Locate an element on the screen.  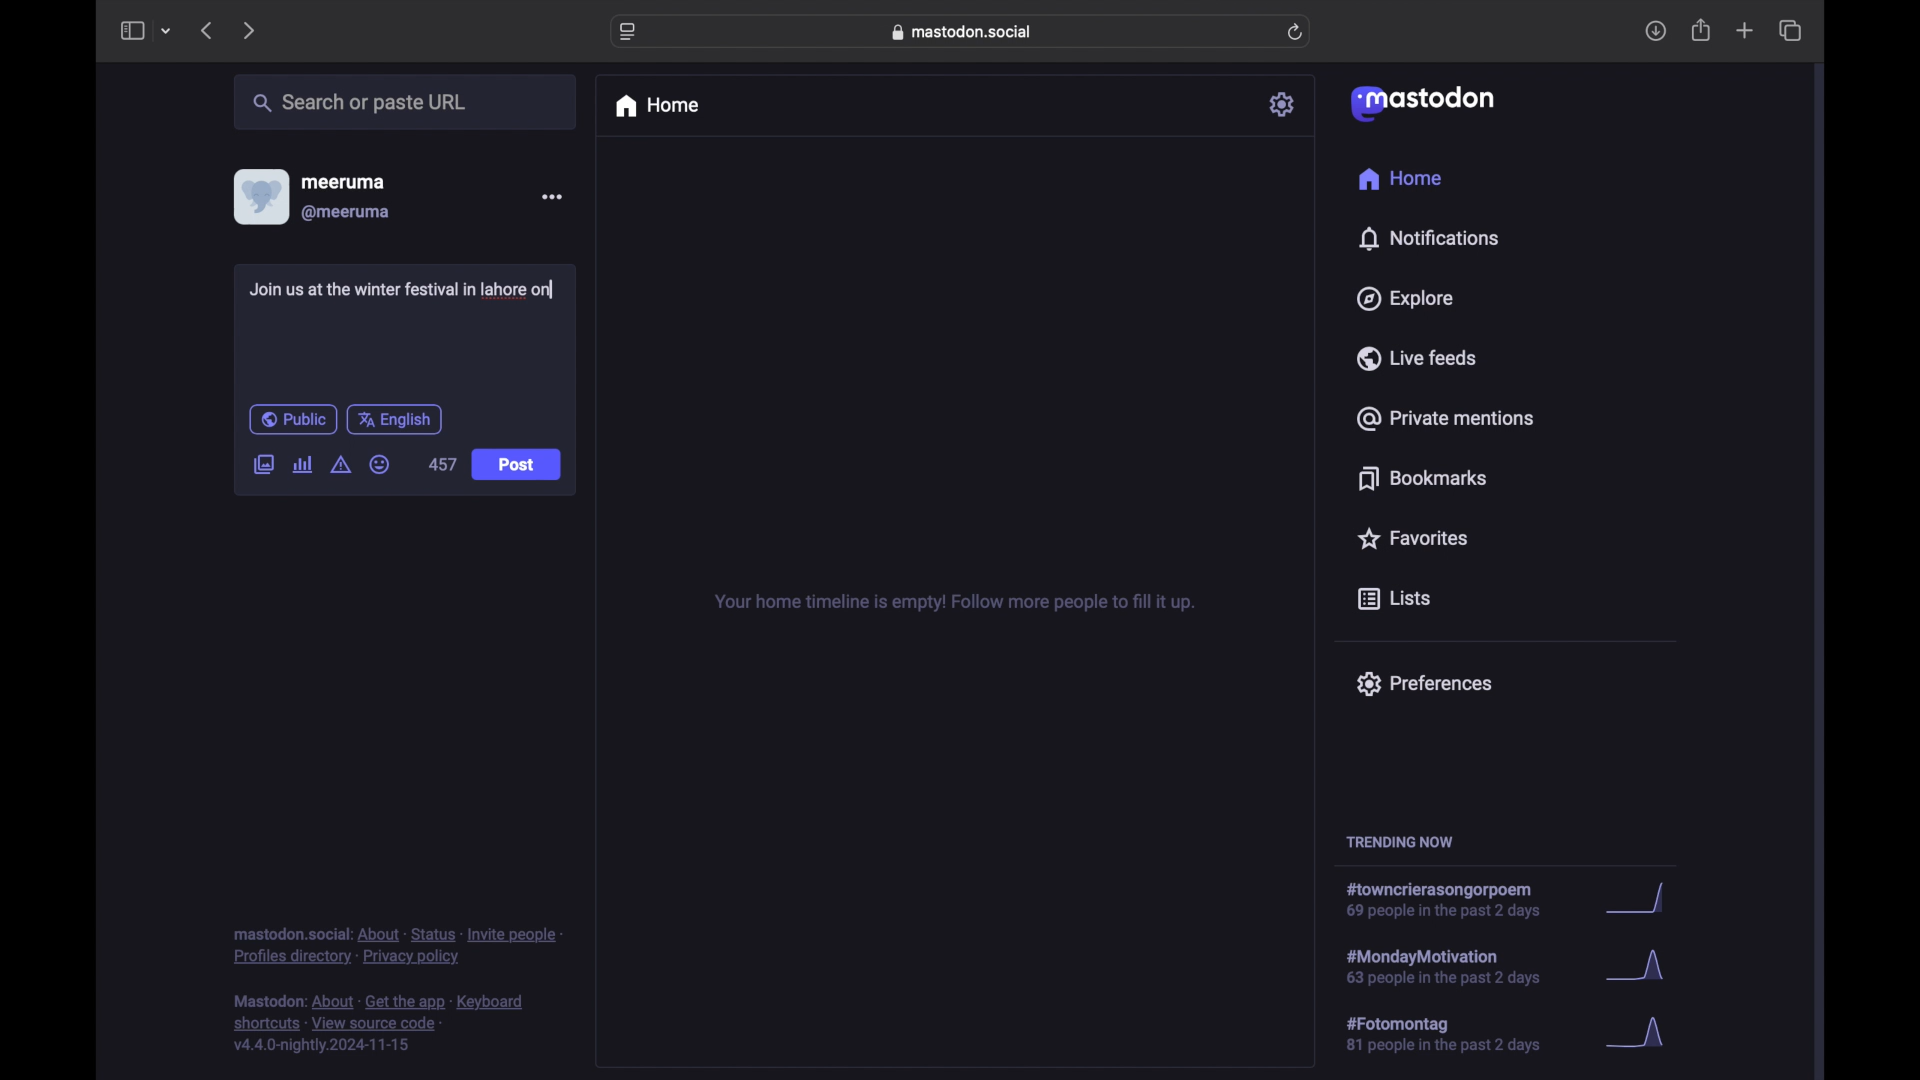
favorites is located at coordinates (1411, 538).